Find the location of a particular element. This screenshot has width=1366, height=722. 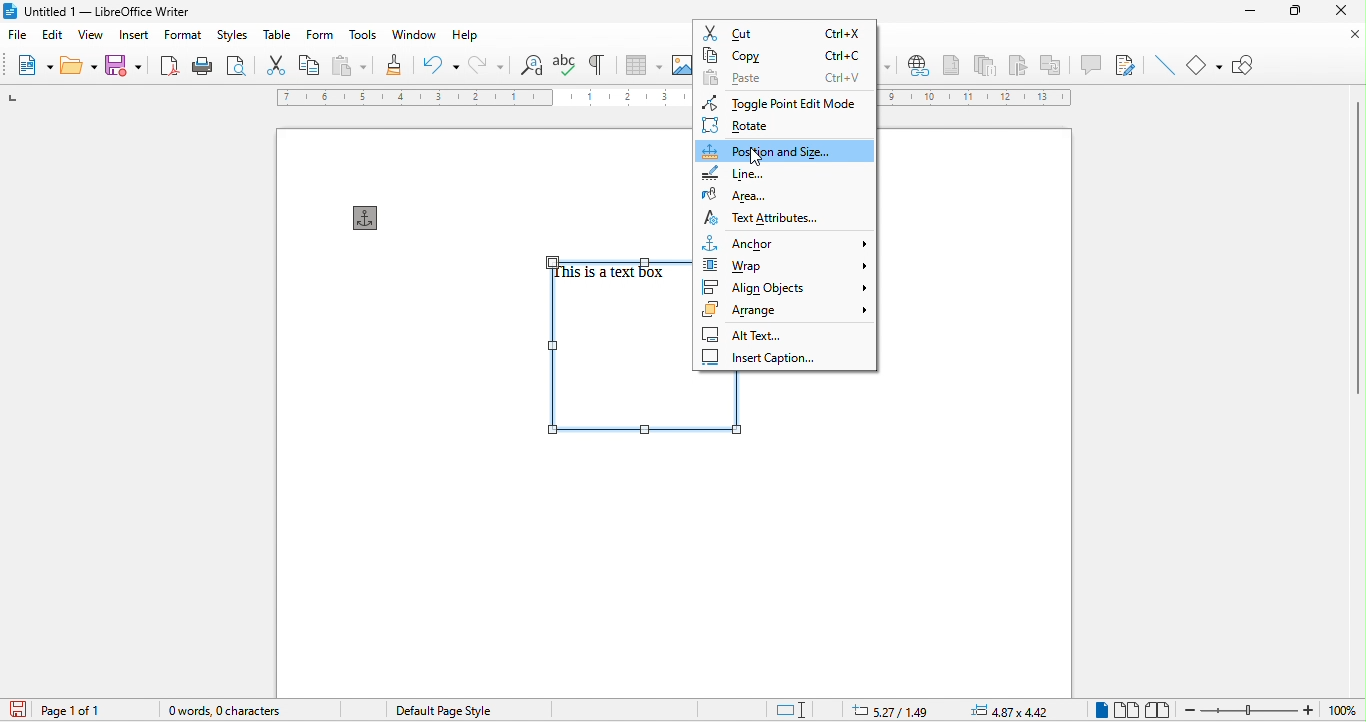

redo is located at coordinates (490, 67).